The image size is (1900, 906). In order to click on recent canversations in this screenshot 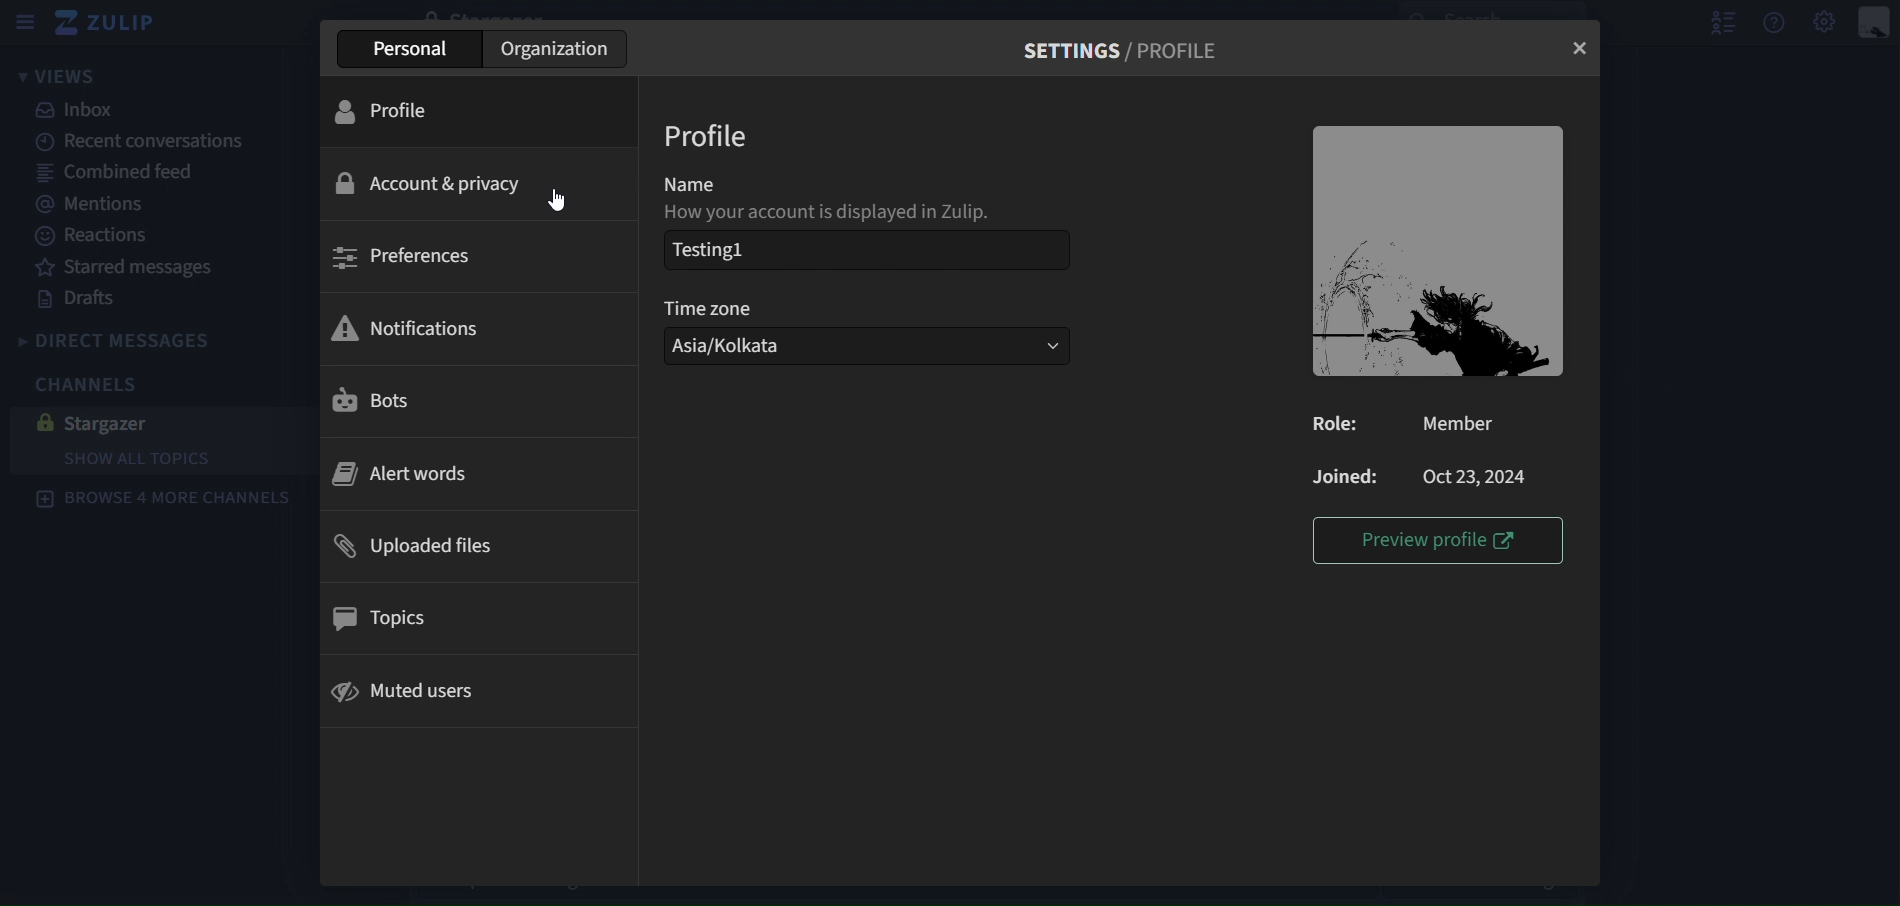, I will do `click(141, 141)`.